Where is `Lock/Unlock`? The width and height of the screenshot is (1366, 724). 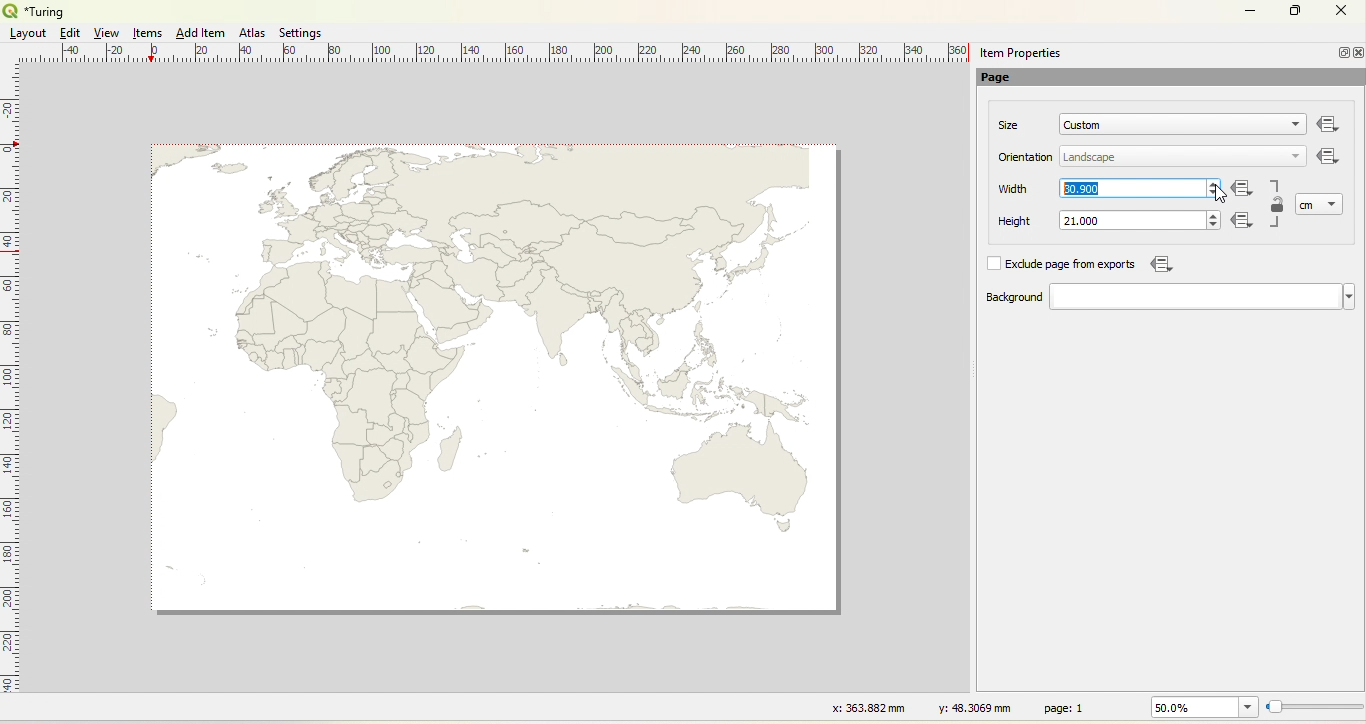
Lock/Unlock is located at coordinates (1278, 206).